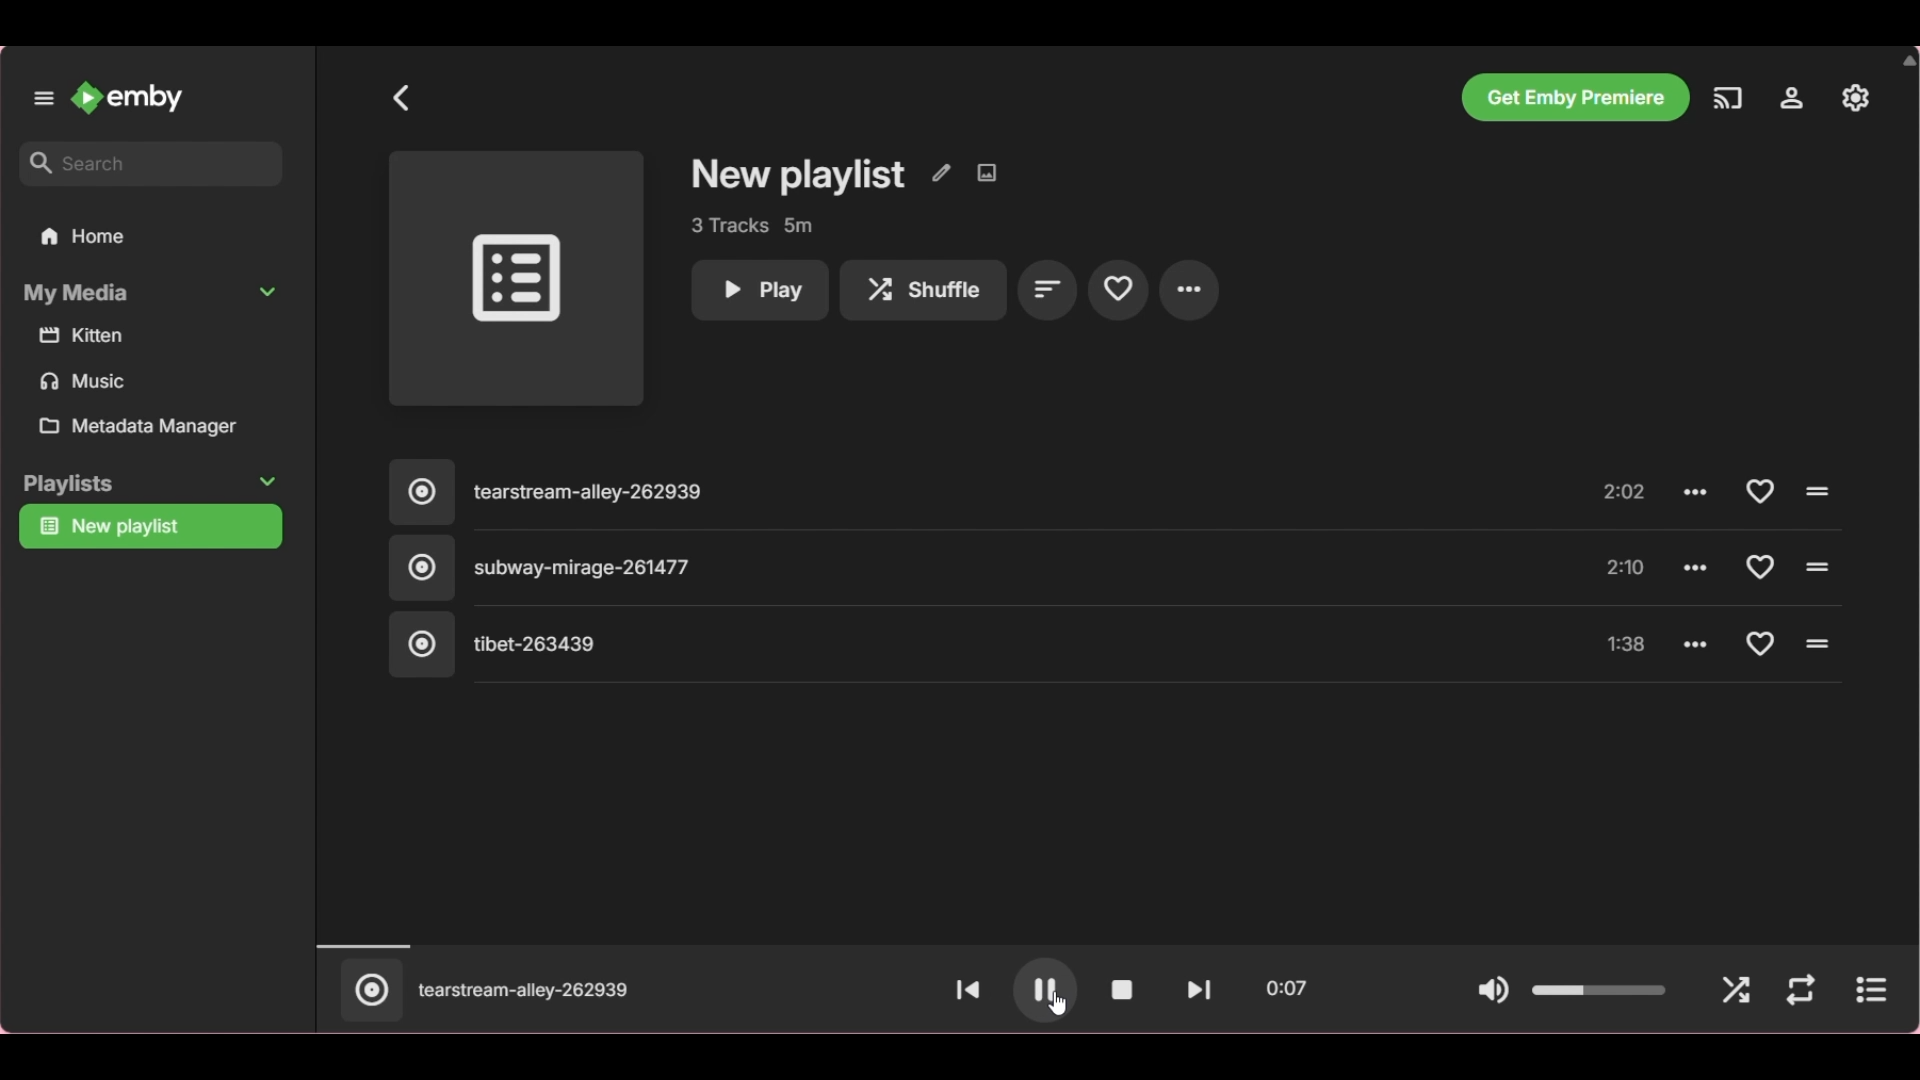 This screenshot has height=1080, width=1920. What do you see at coordinates (156, 426) in the screenshot?
I see `Metadata manager` at bounding box center [156, 426].